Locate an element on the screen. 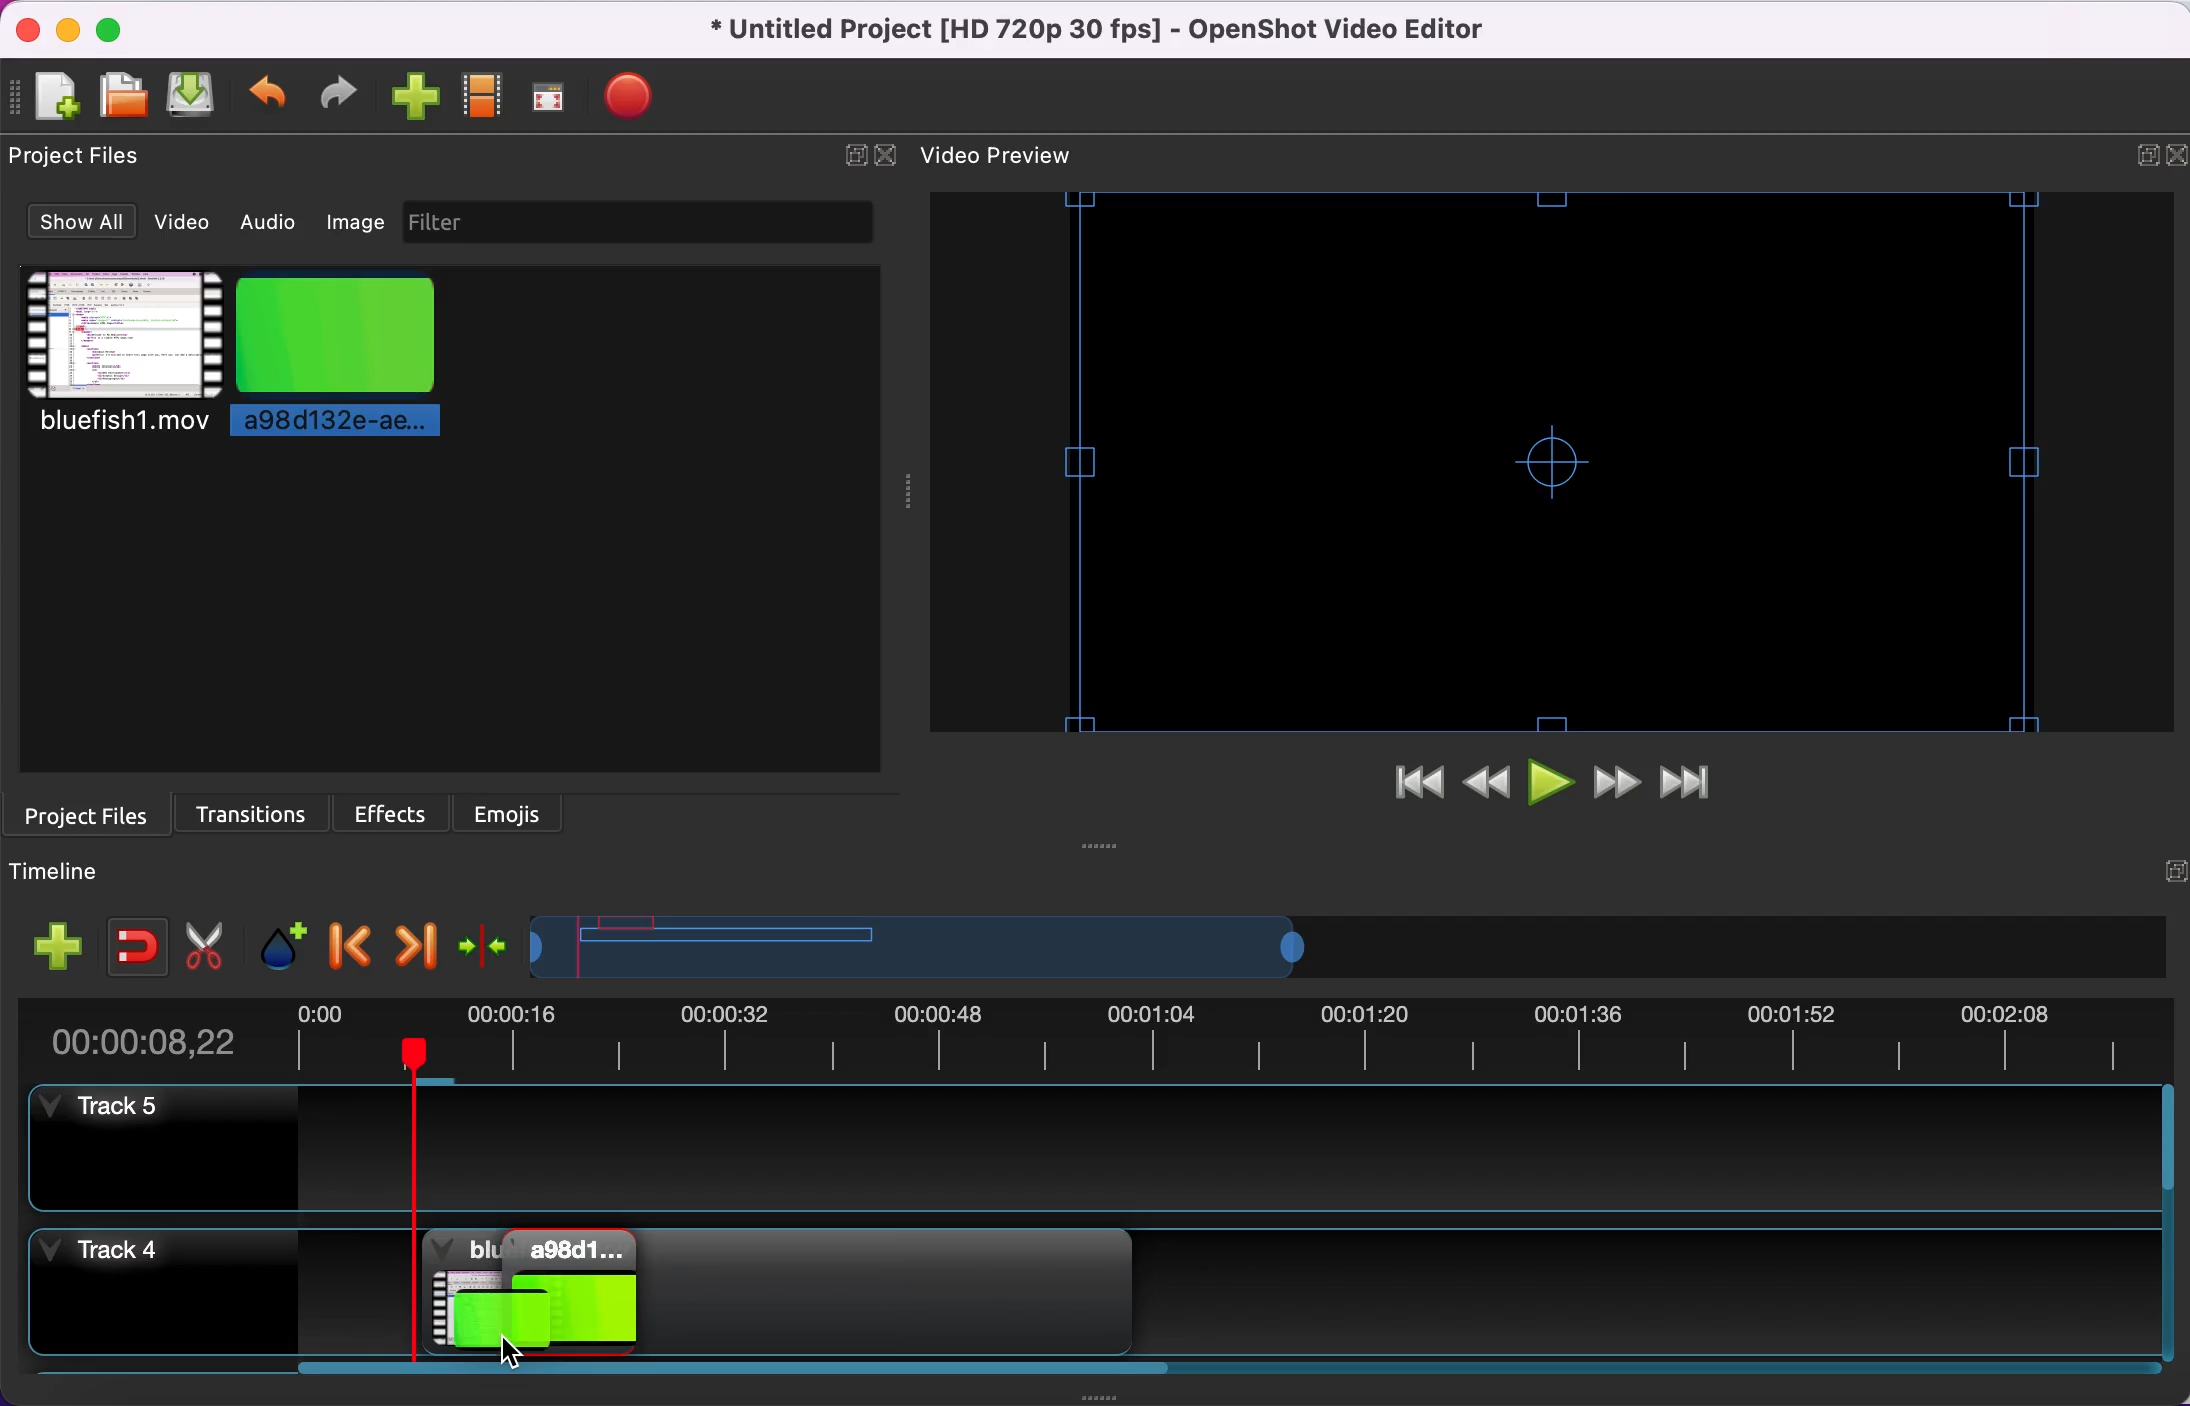 Image resolution: width=2190 pixels, height=1406 pixels. filter is located at coordinates (636, 223).